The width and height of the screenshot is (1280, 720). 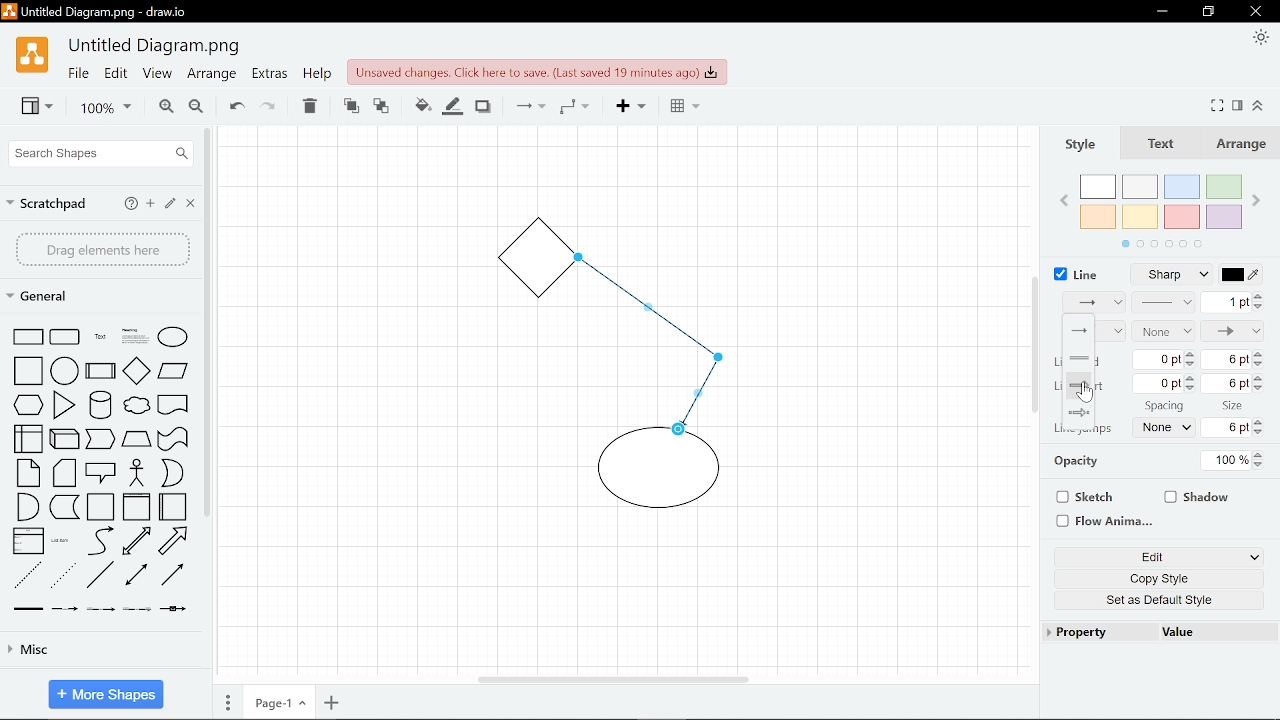 I want to click on shape, so click(x=176, y=613).